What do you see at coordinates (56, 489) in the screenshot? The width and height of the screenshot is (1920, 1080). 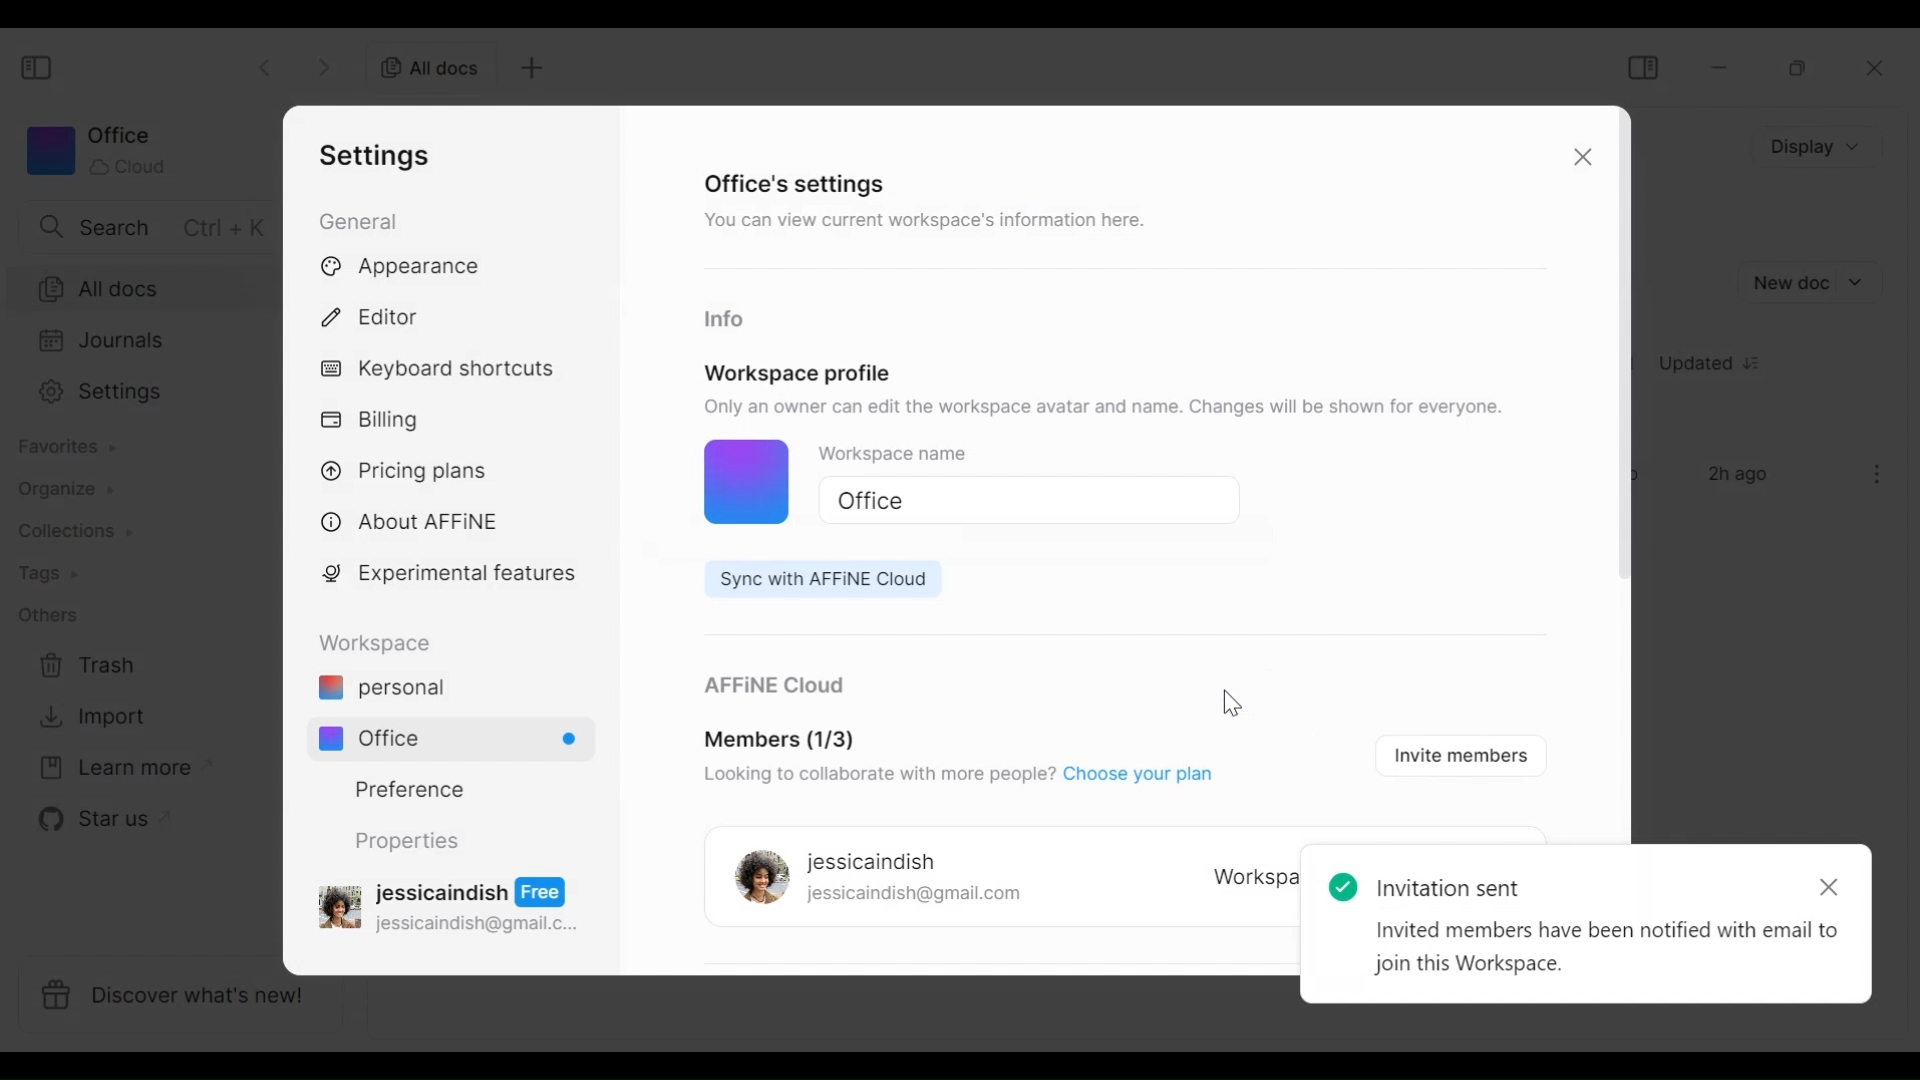 I see `Organize` at bounding box center [56, 489].